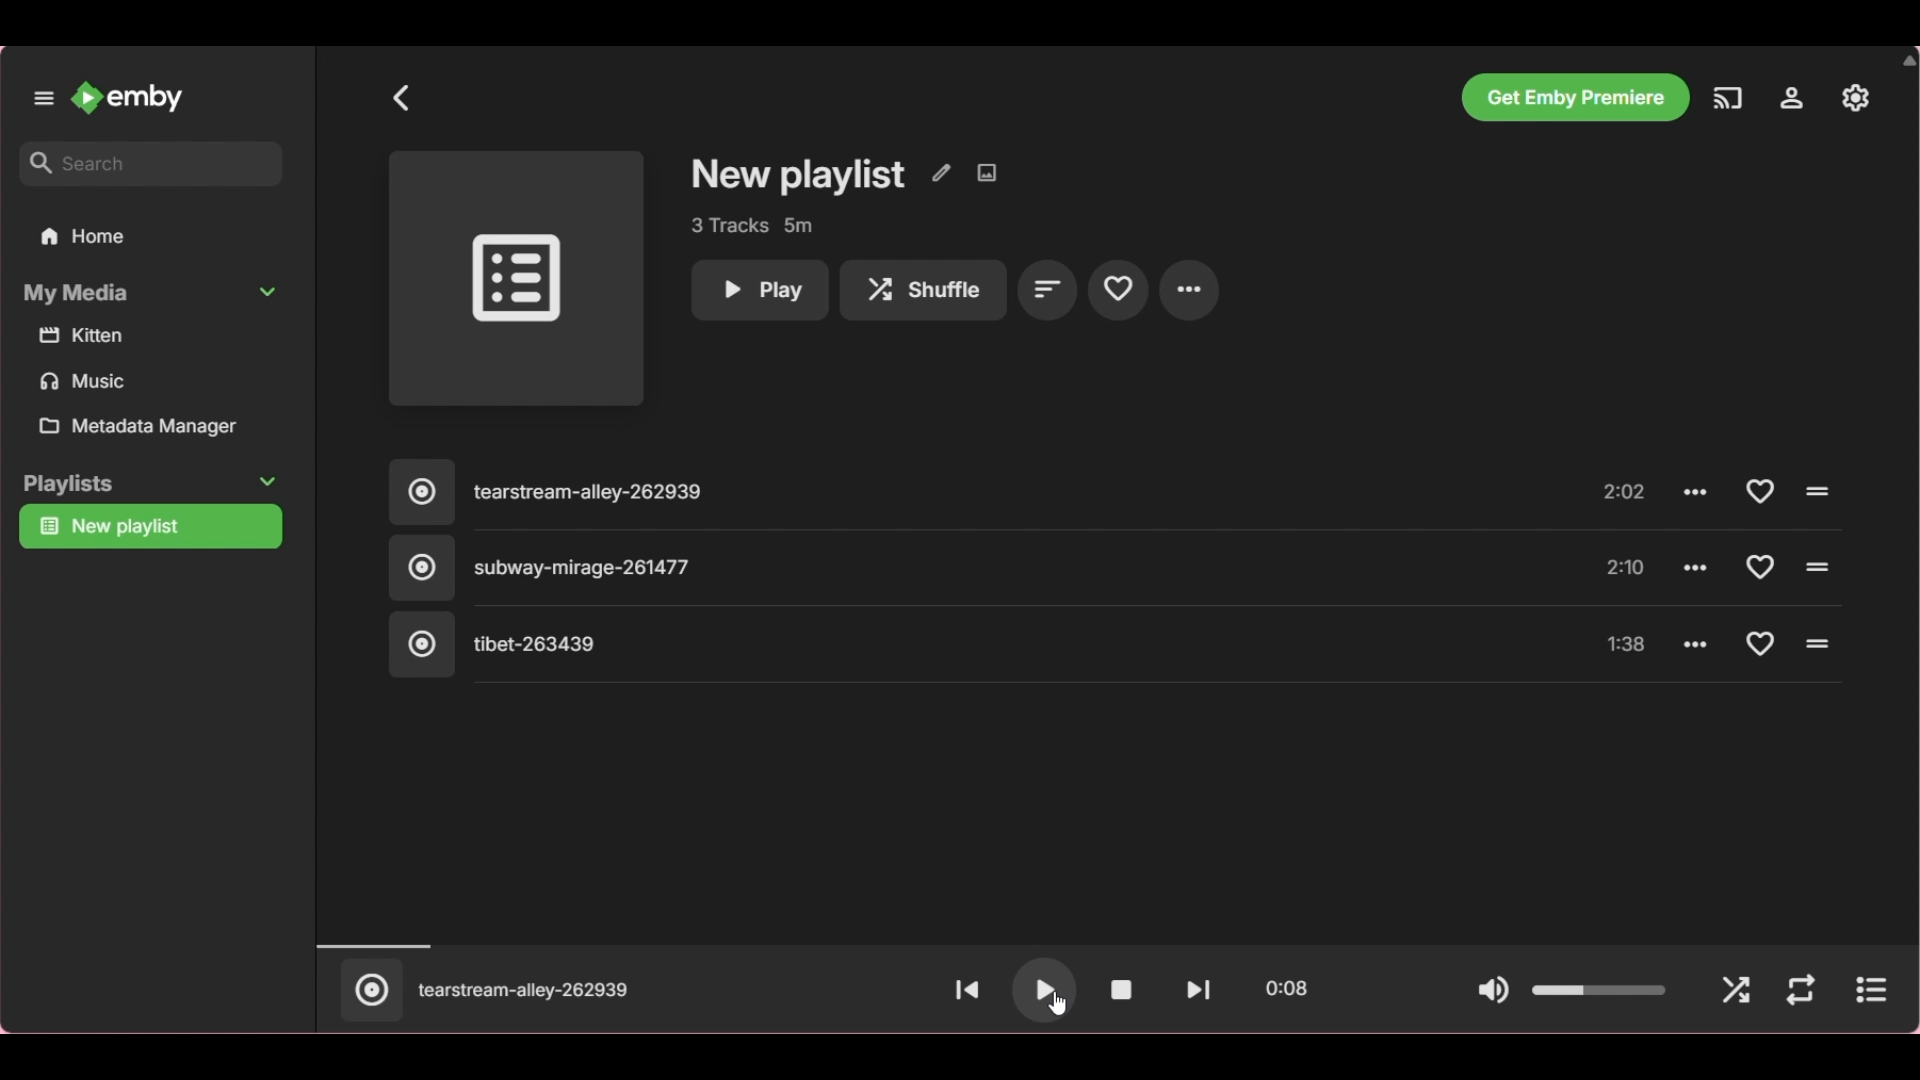 This screenshot has height=1080, width=1920. What do you see at coordinates (44, 99) in the screenshot?
I see `Unpin left panel` at bounding box center [44, 99].